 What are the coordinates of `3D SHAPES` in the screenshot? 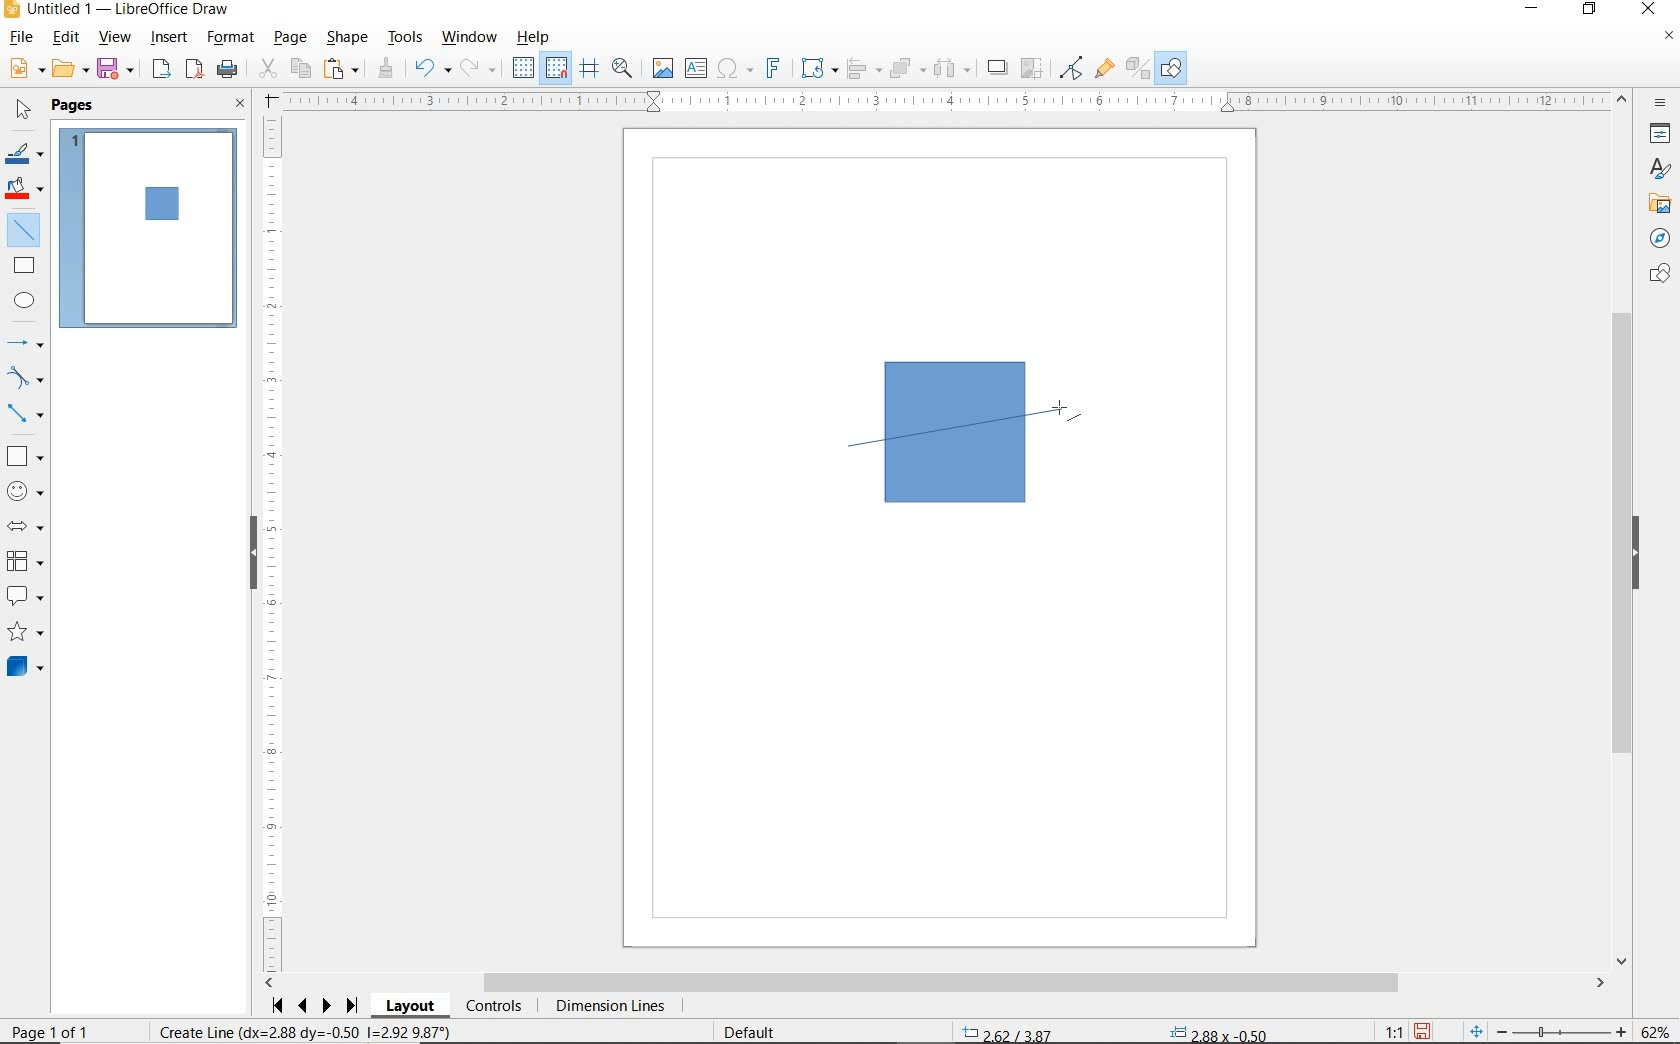 It's located at (25, 667).